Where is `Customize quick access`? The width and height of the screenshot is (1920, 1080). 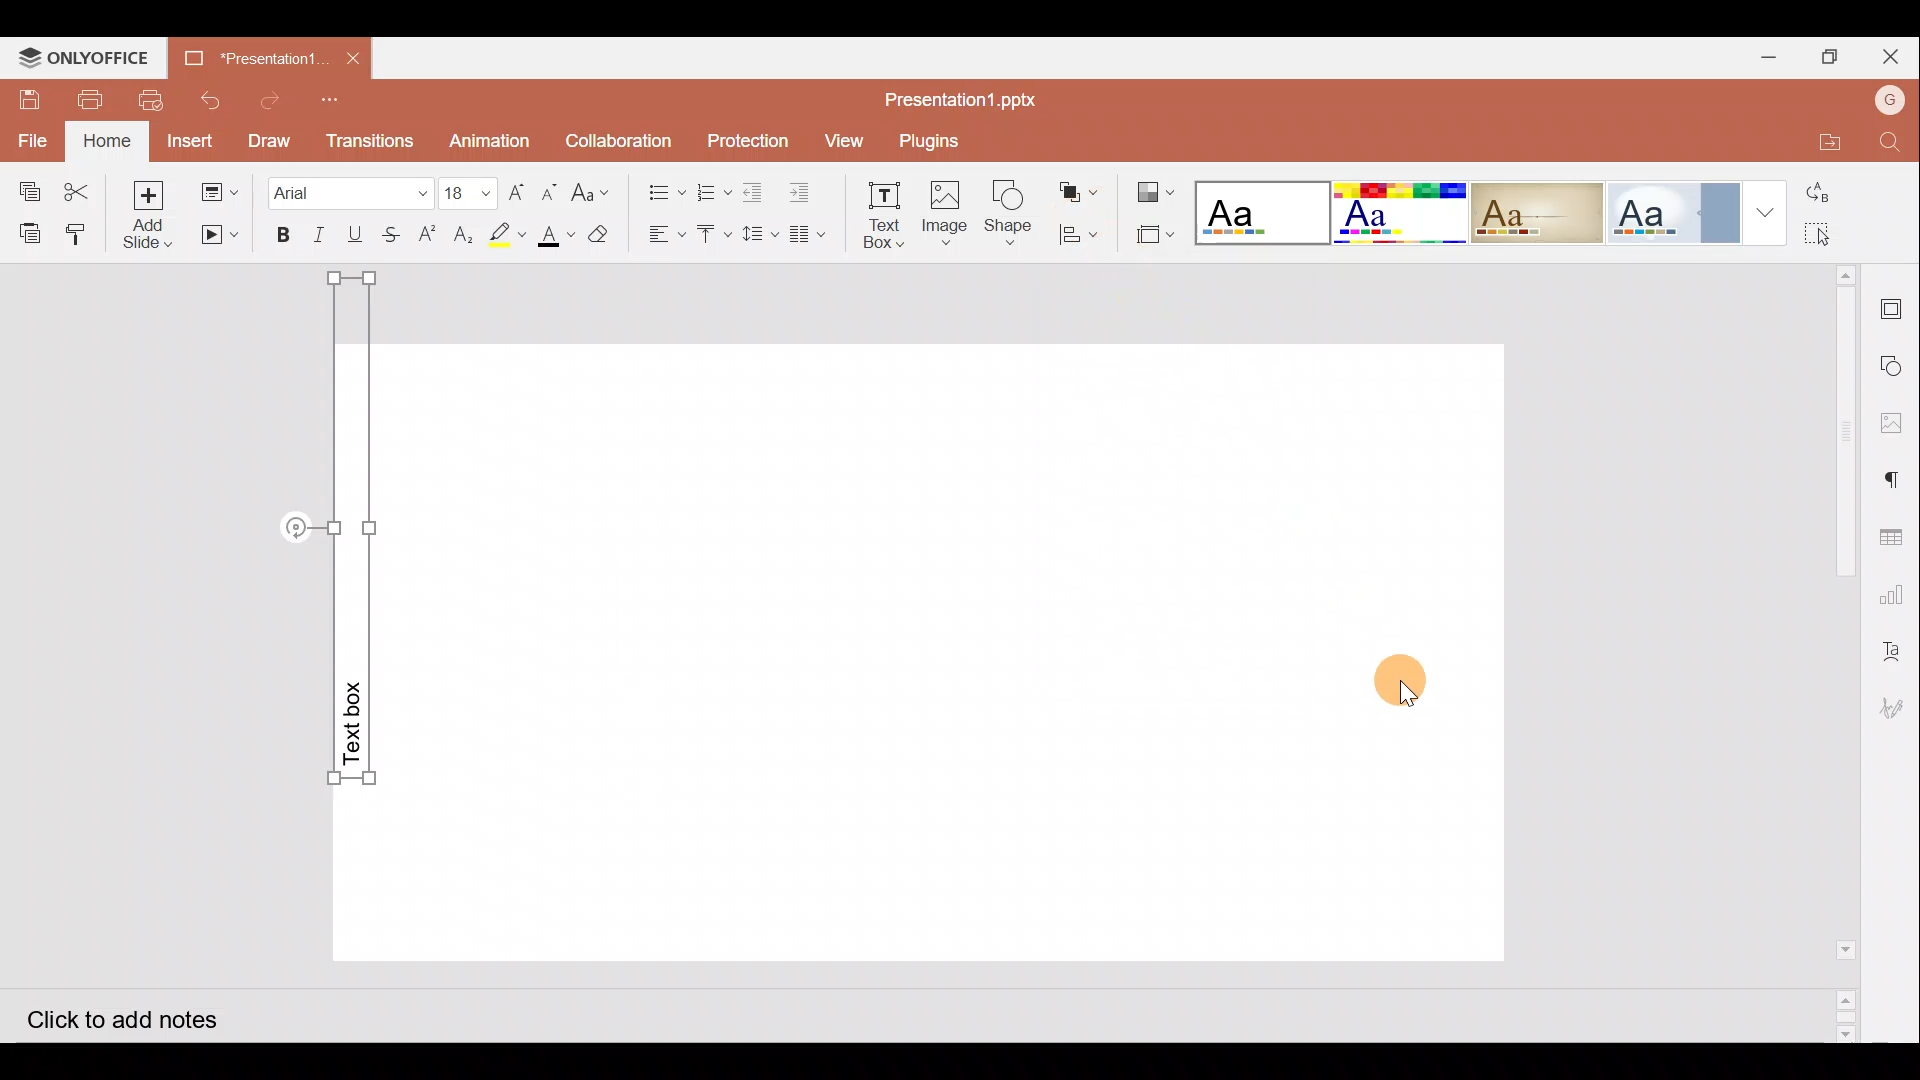 Customize quick access is located at coordinates (336, 99).